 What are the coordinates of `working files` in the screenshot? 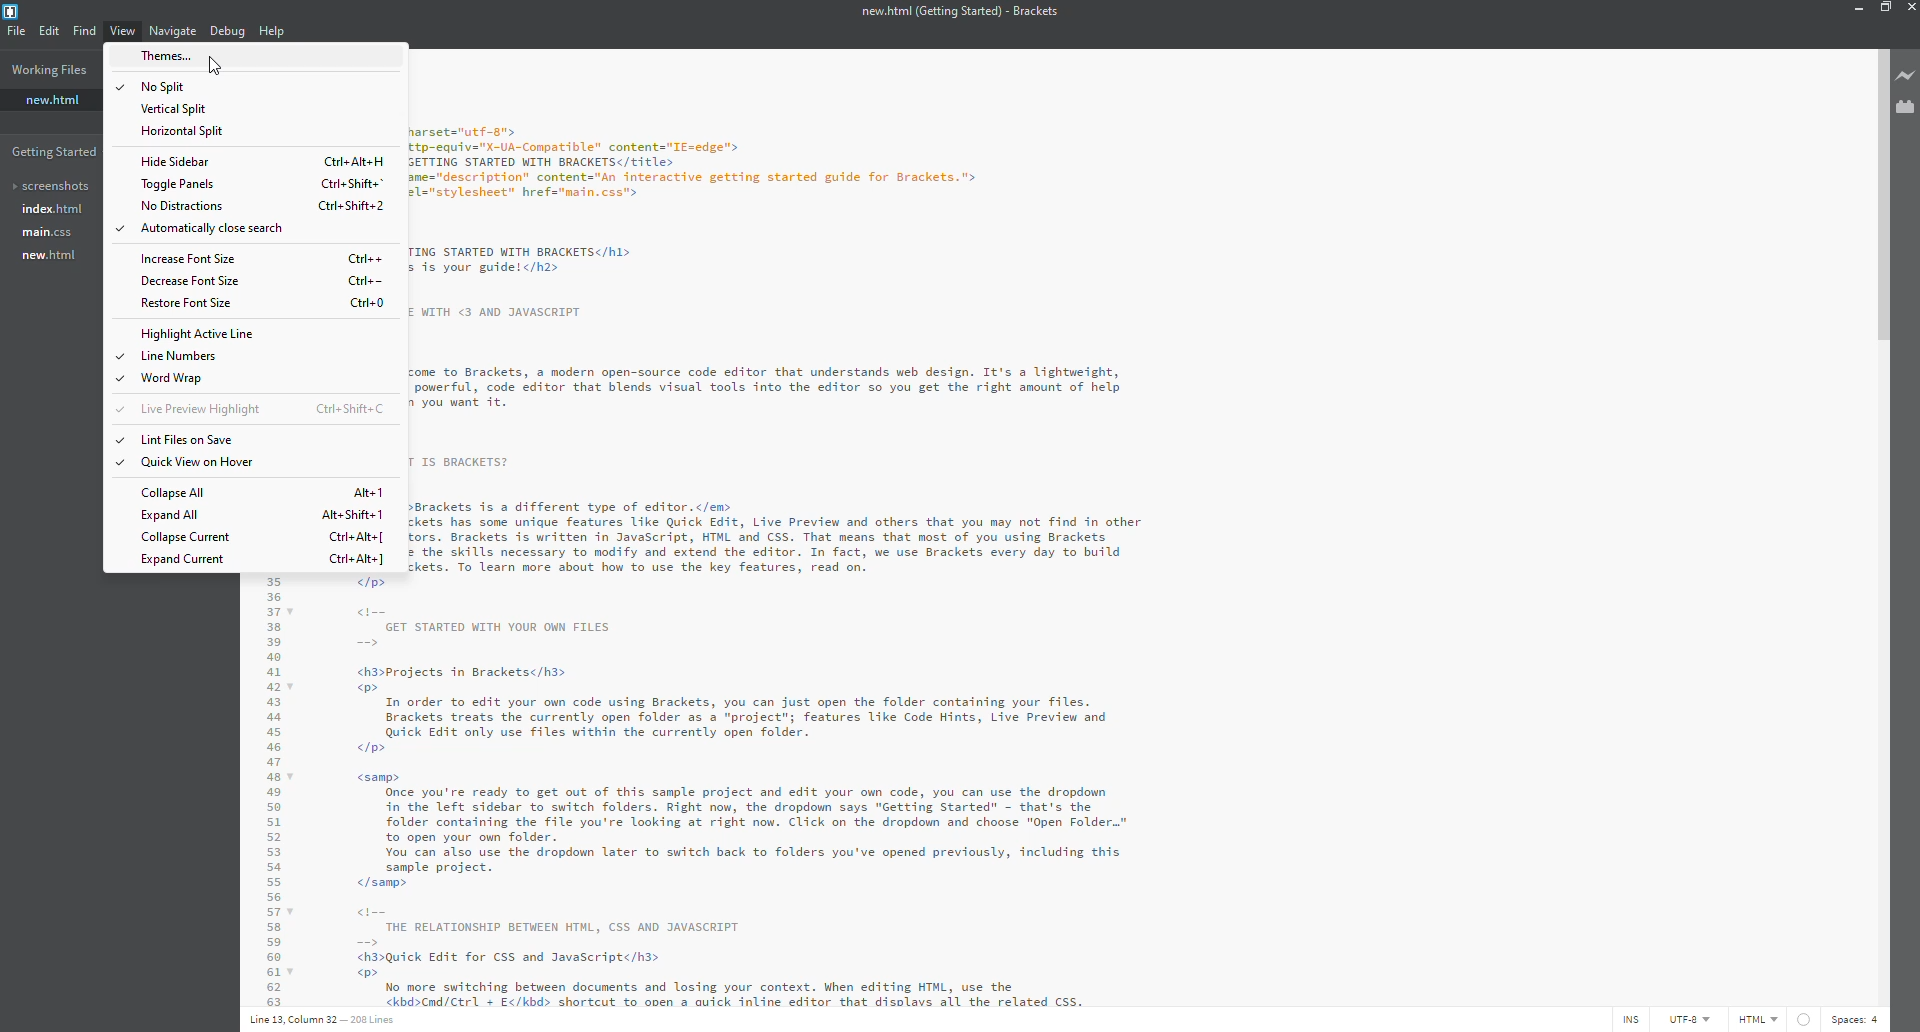 It's located at (52, 69).